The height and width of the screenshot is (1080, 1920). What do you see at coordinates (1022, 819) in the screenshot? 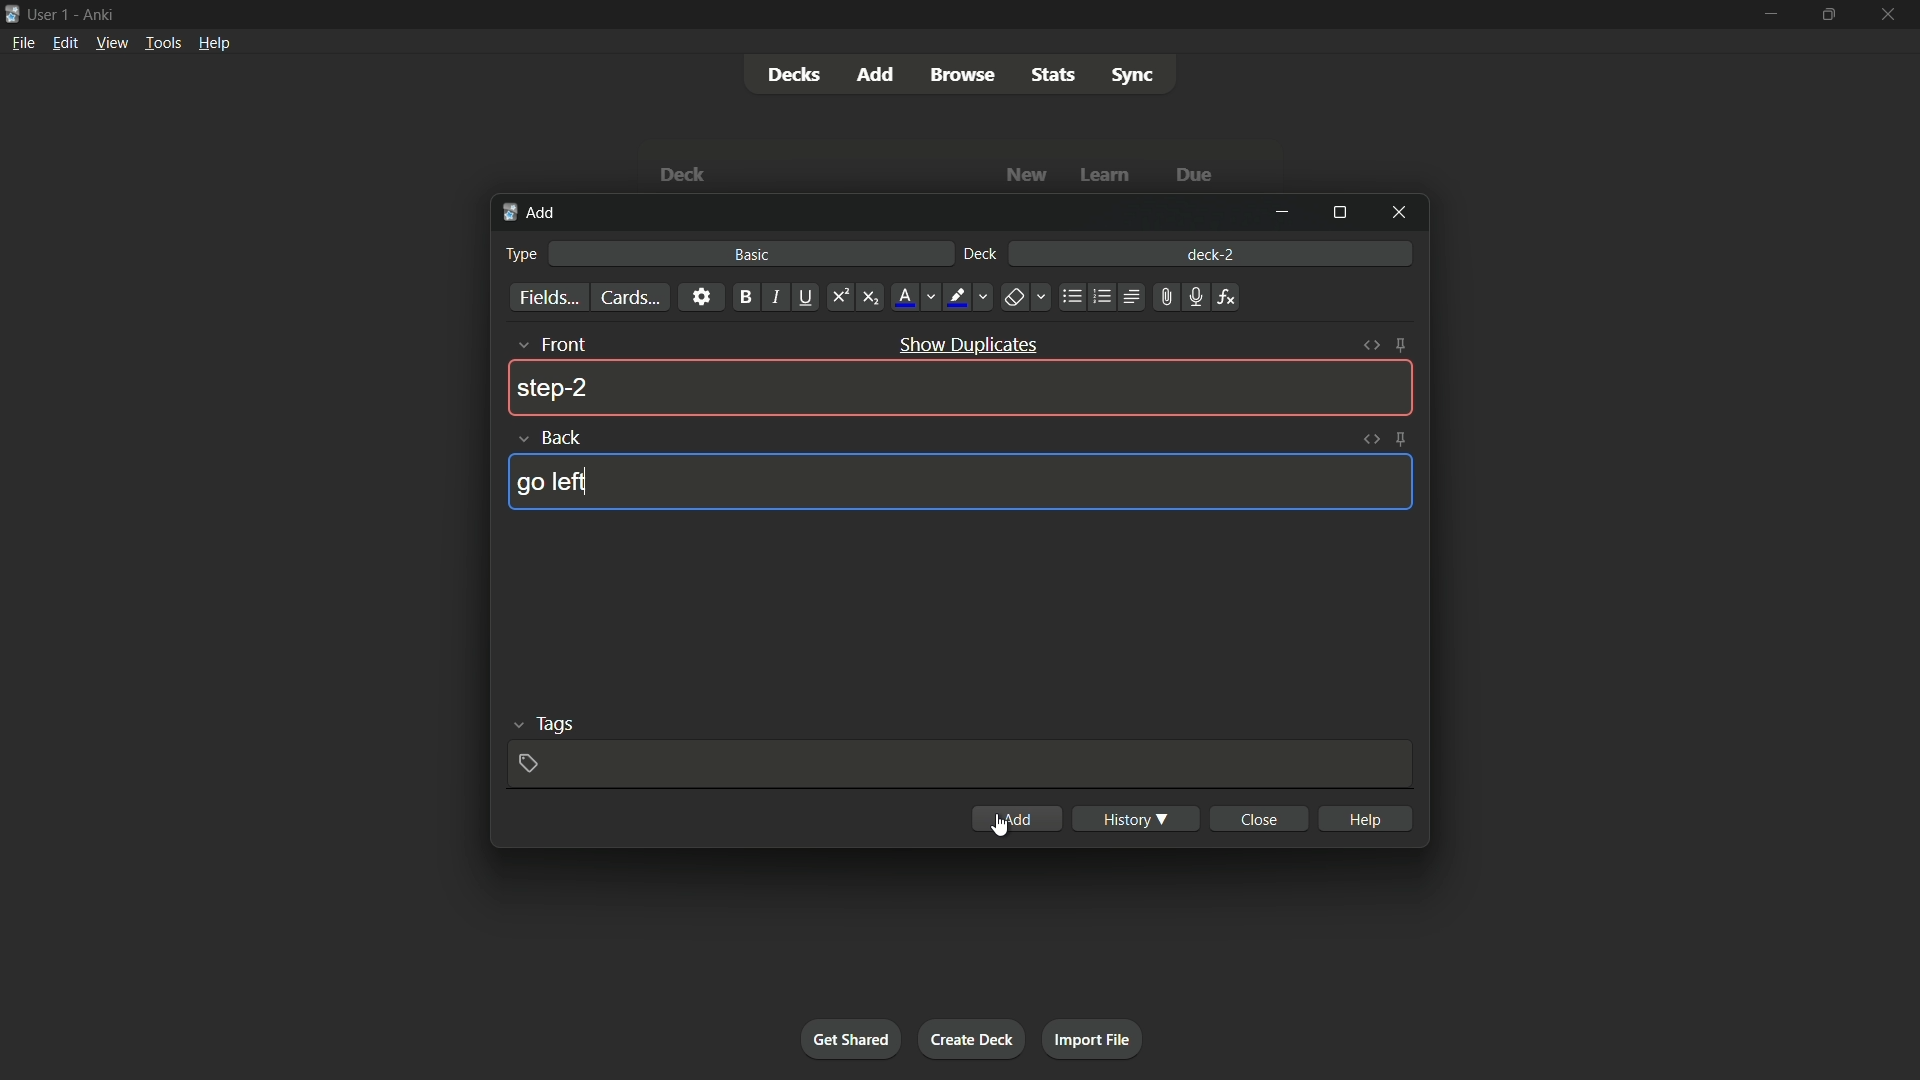
I see `add` at bounding box center [1022, 819].